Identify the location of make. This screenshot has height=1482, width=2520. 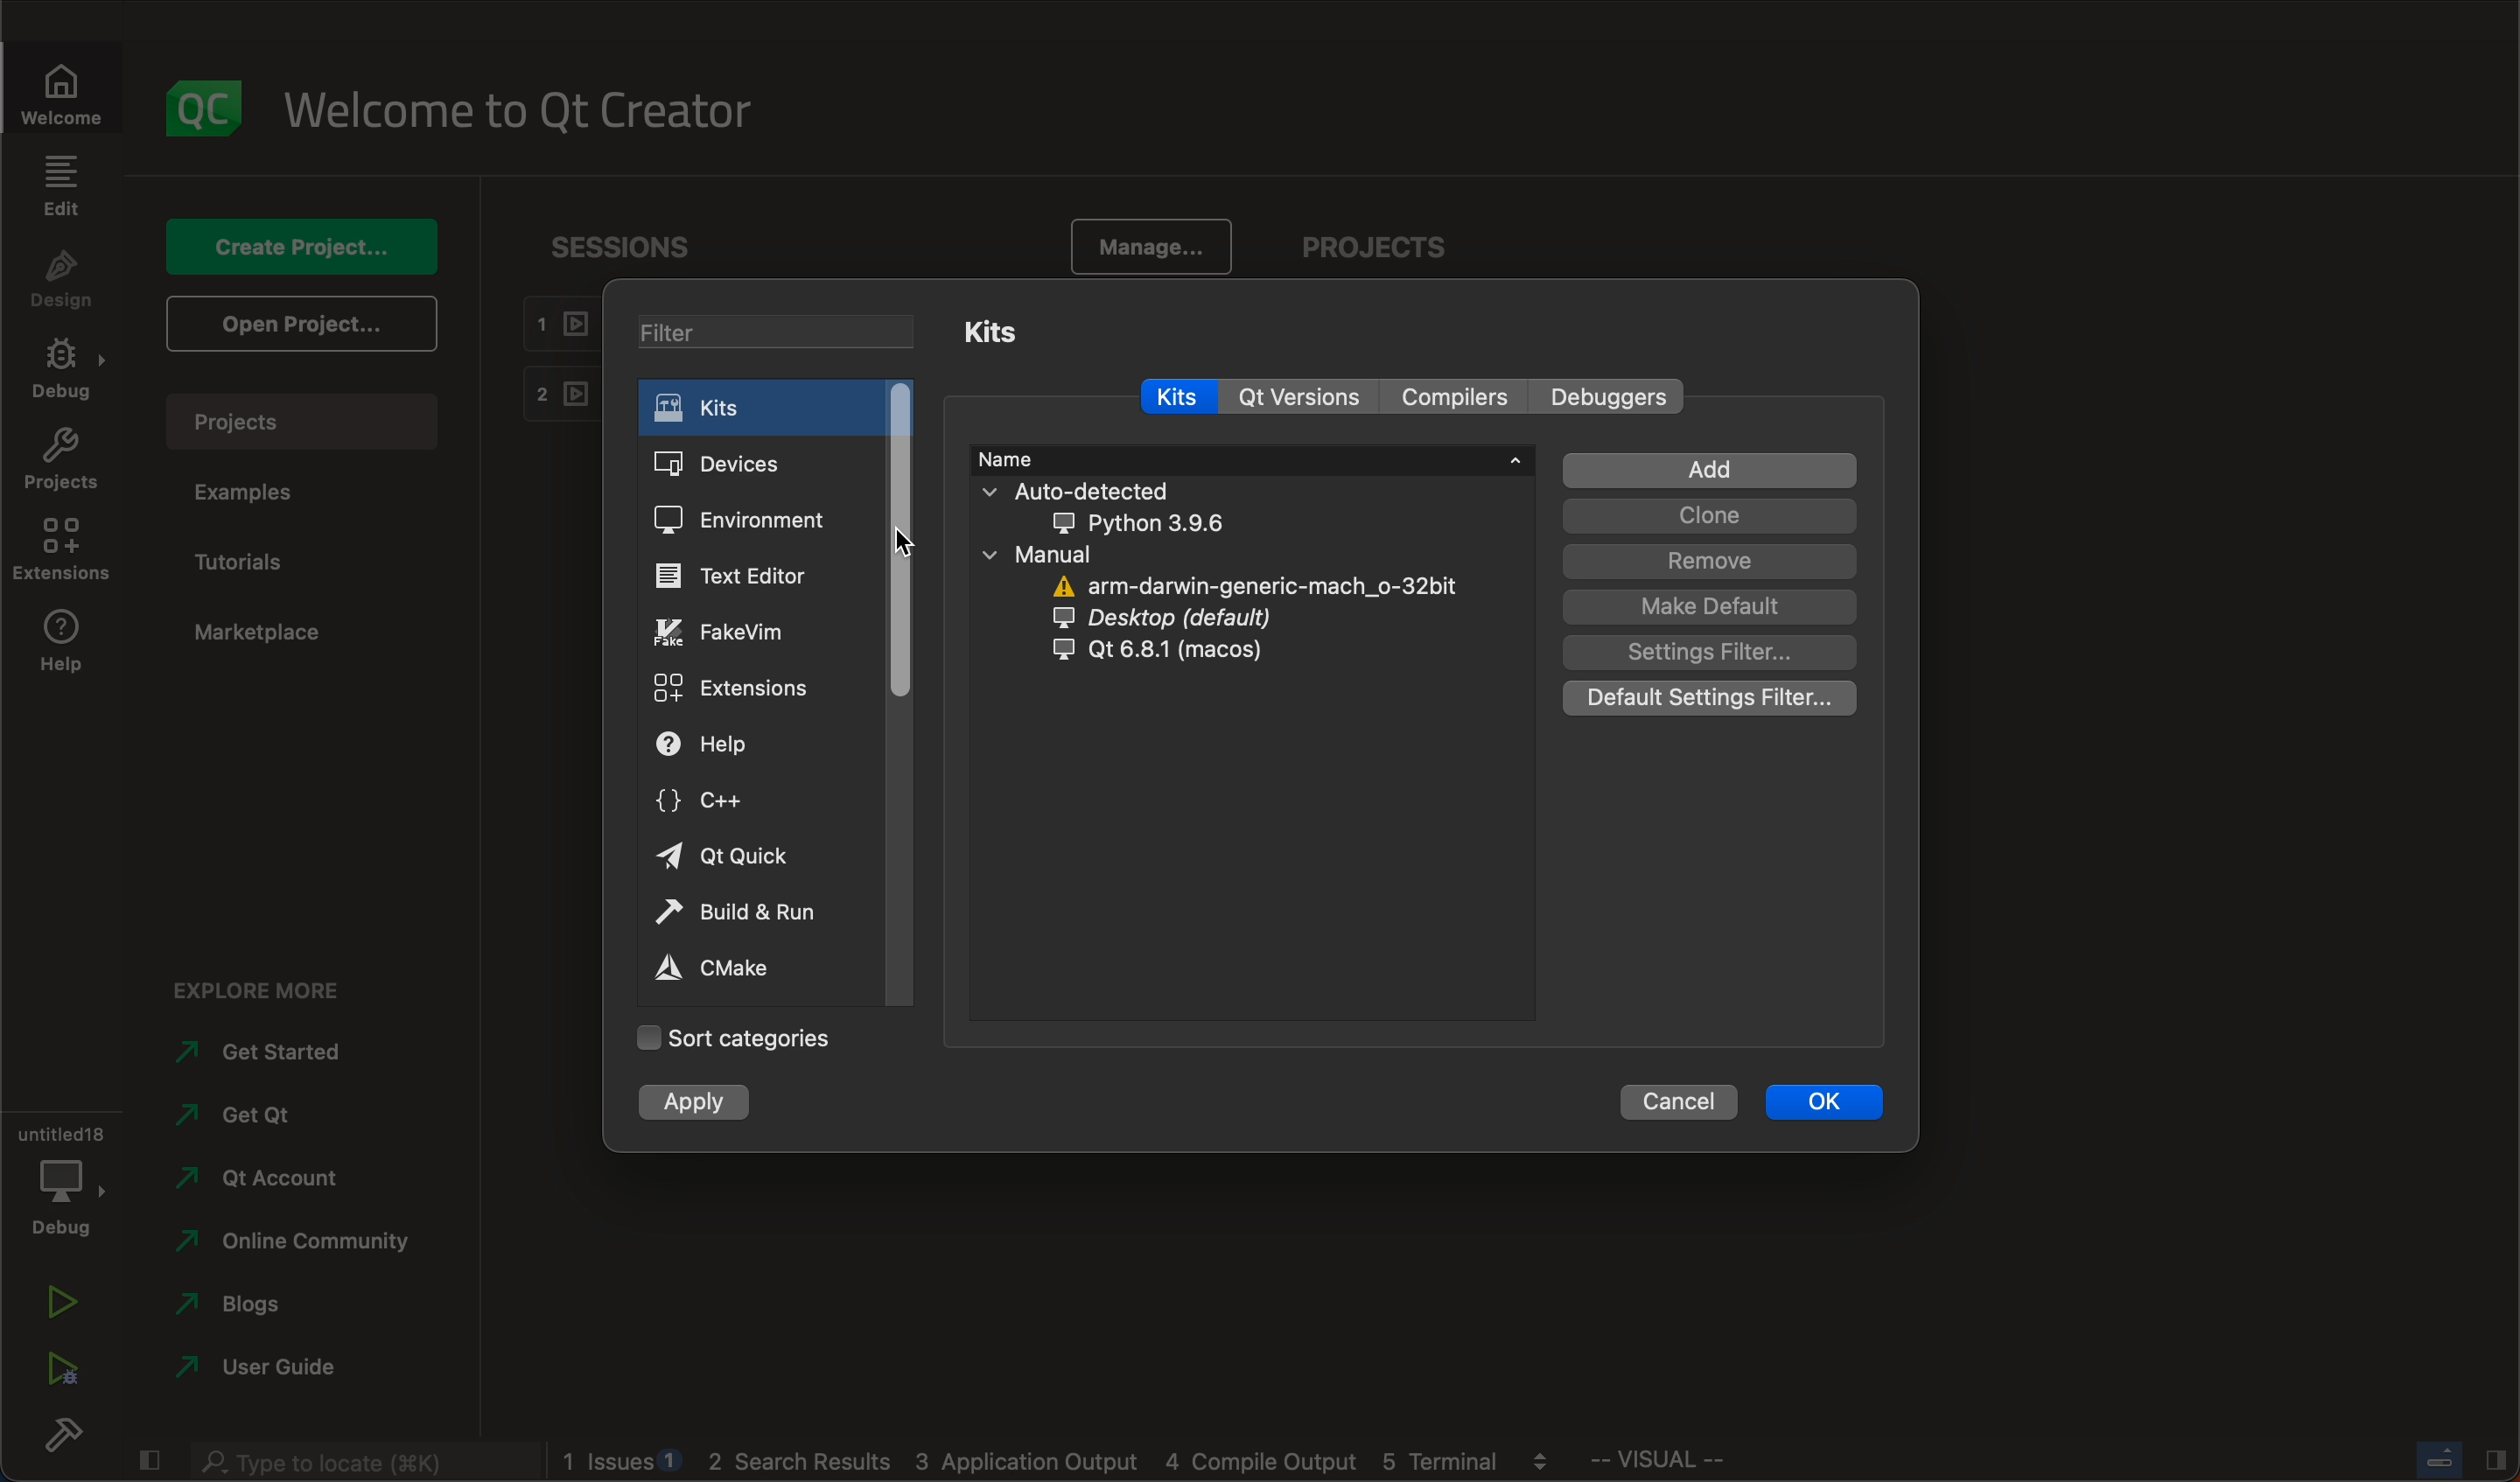
(1712, 607).